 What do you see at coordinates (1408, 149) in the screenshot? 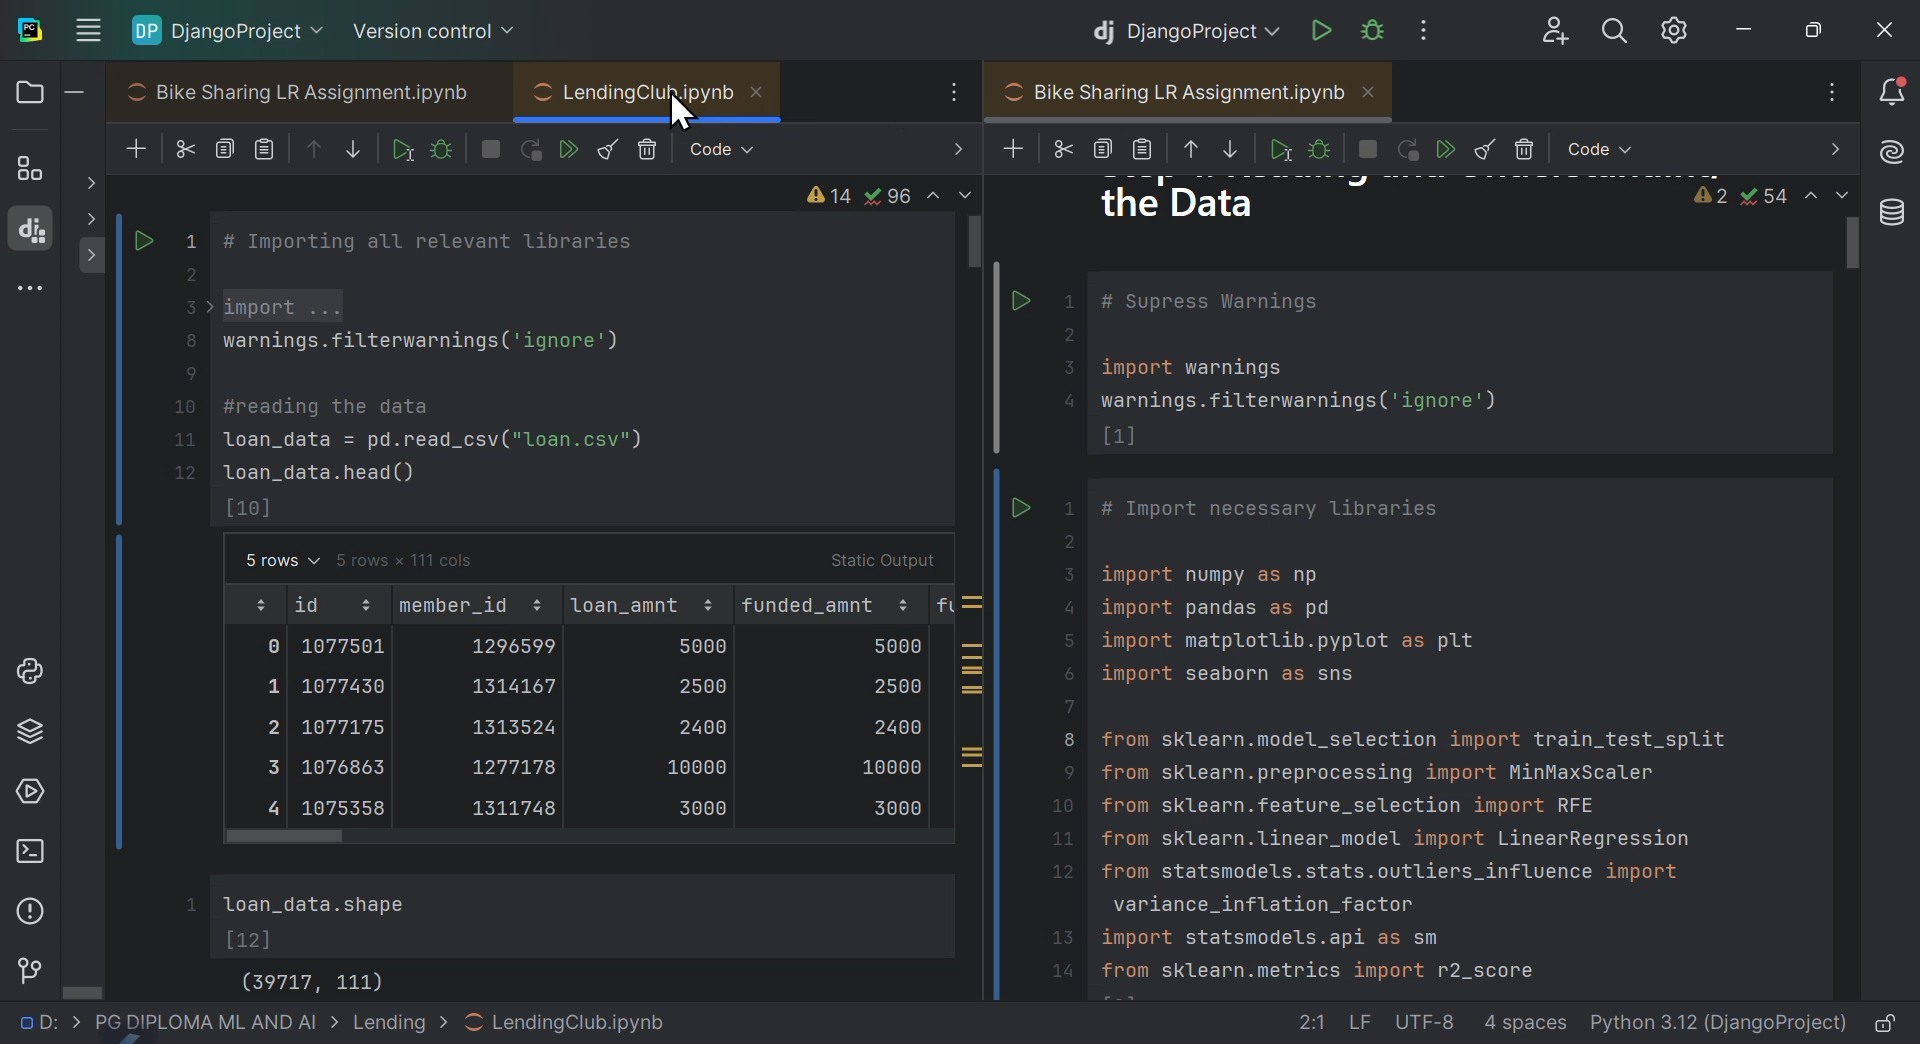
I see `` at bounding box center [1408, 149].